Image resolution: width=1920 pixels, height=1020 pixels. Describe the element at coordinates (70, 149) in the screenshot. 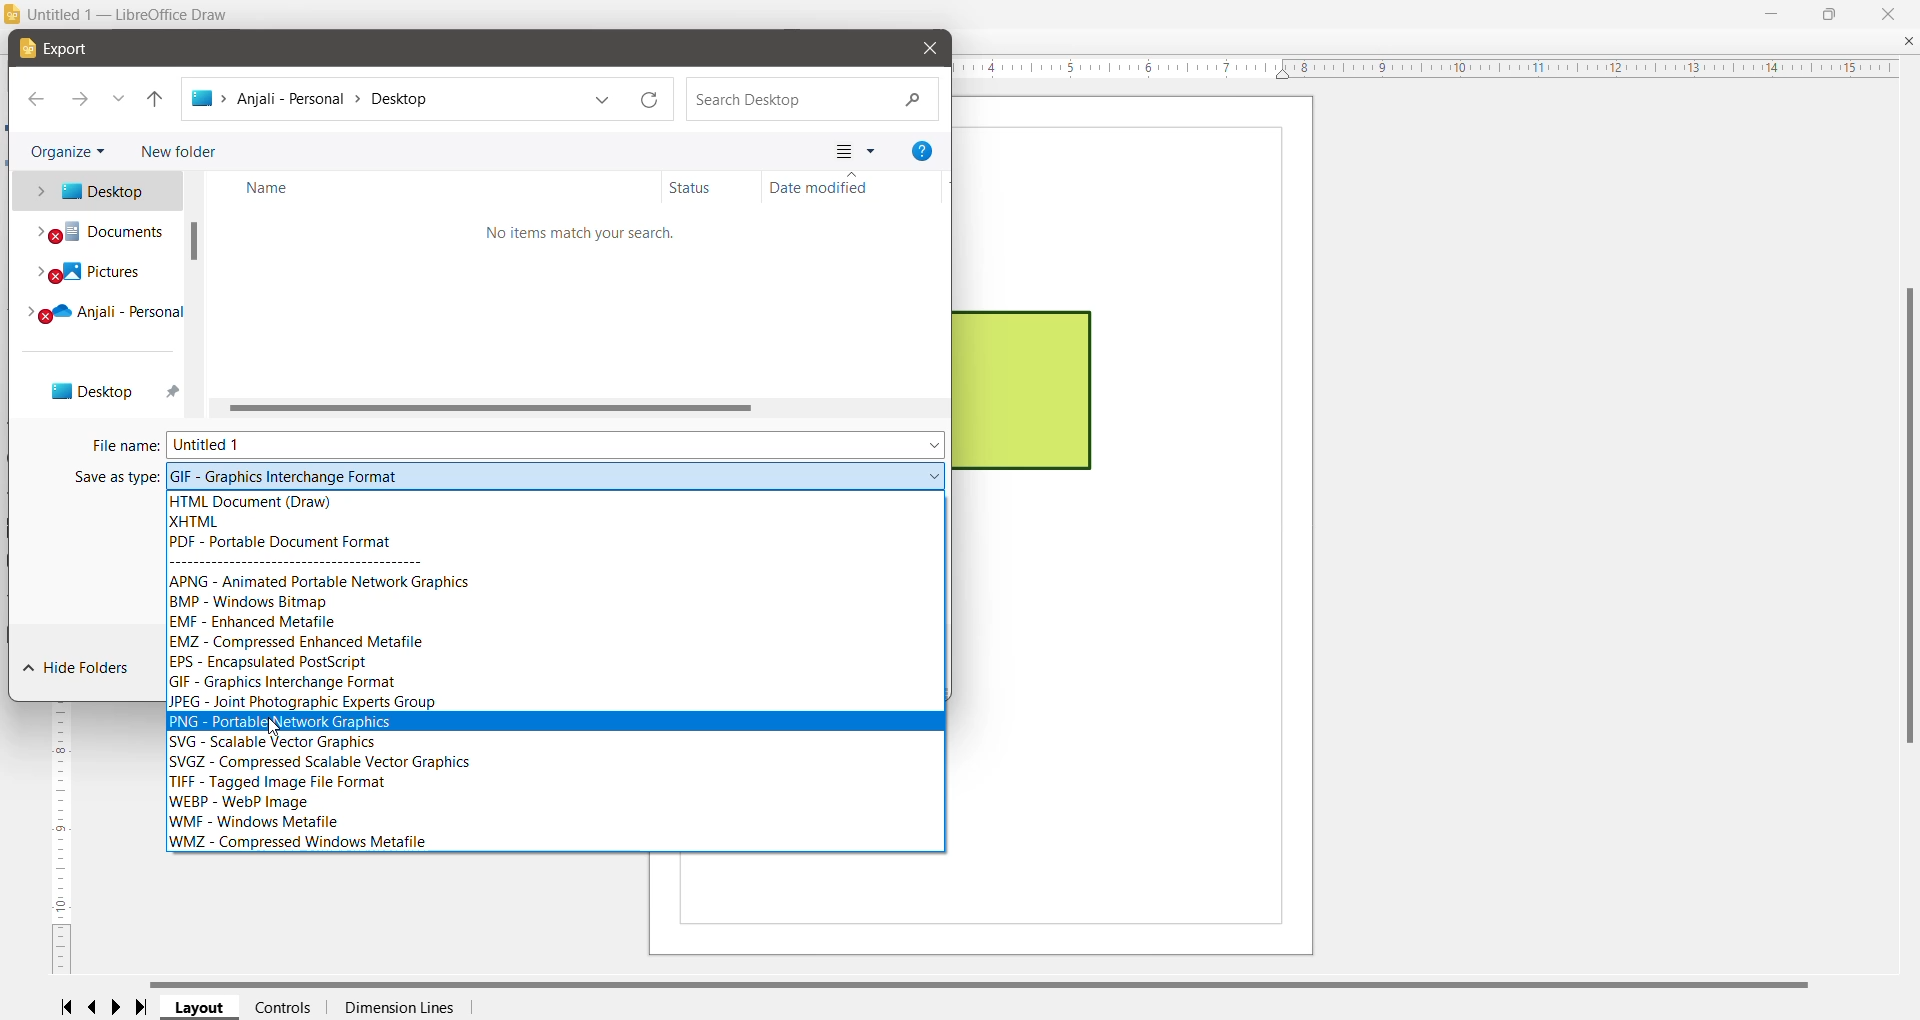

I see `Organize` at that location.